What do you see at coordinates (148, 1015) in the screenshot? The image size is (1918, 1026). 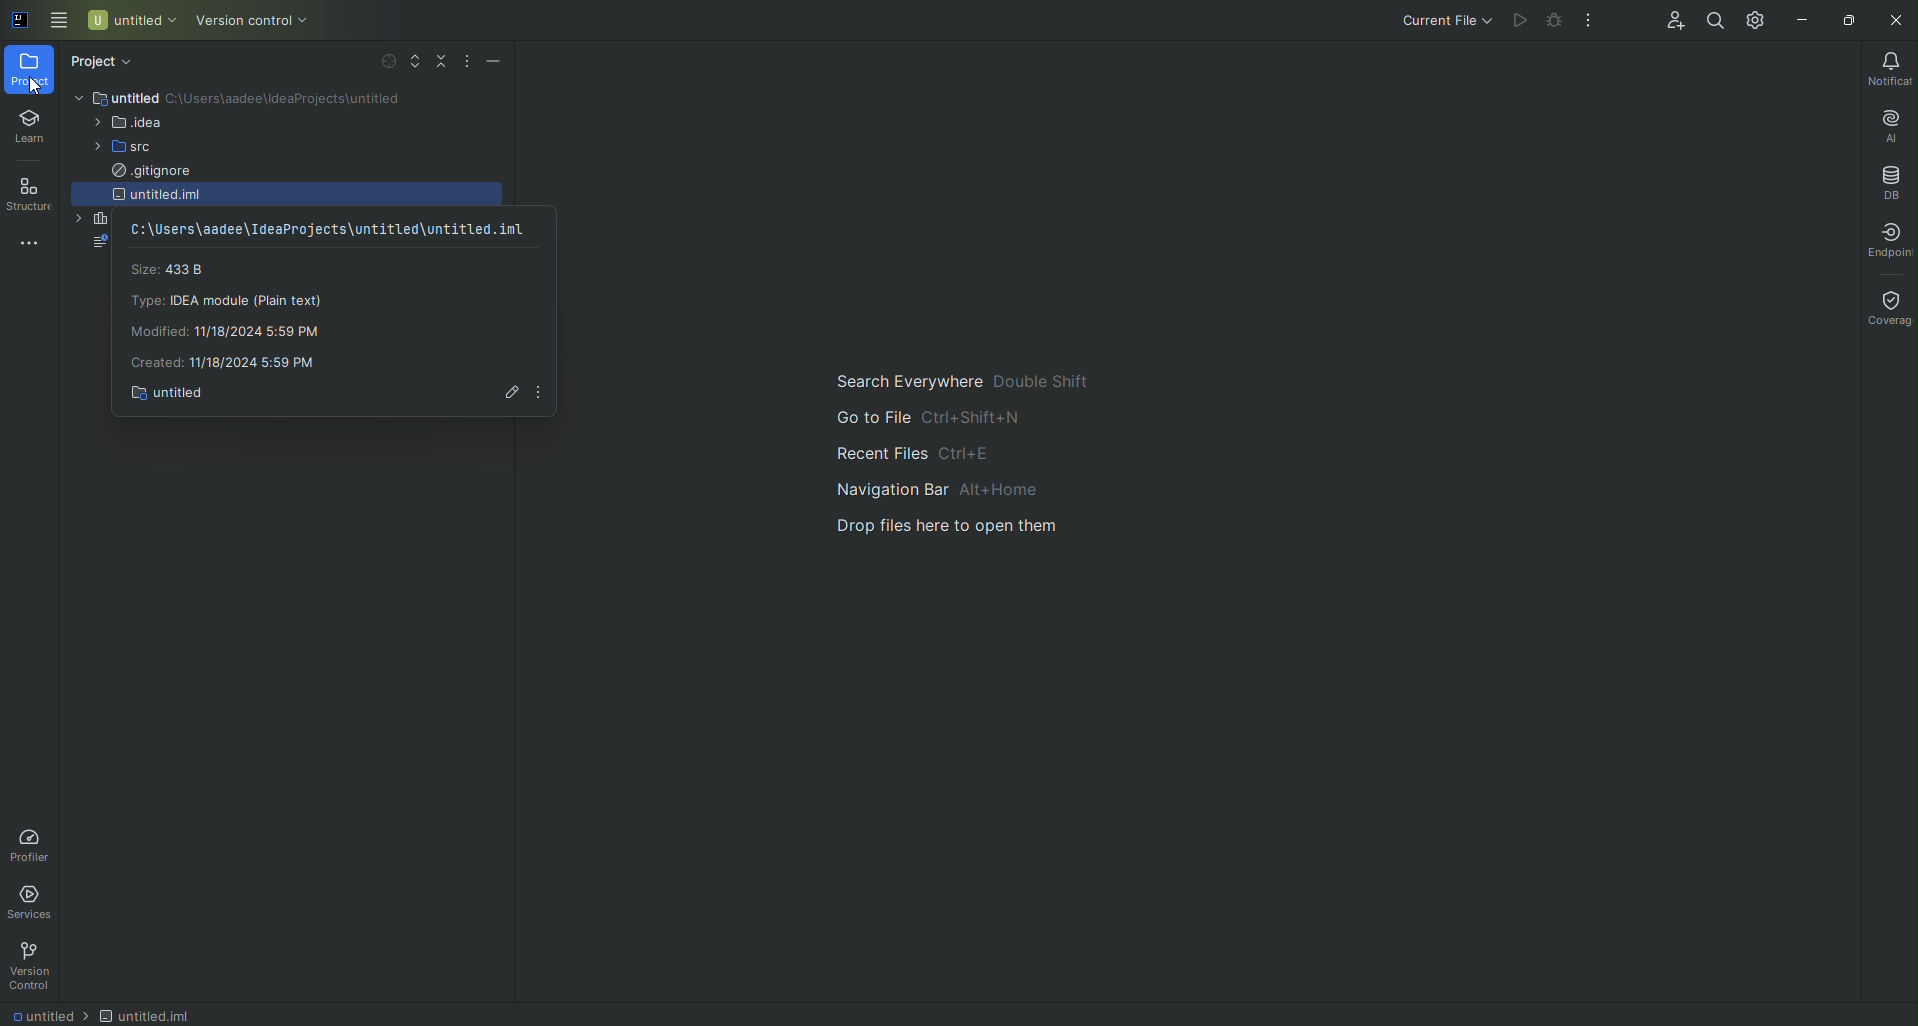 I see `Untitled` at bounding box center [148, 1015].